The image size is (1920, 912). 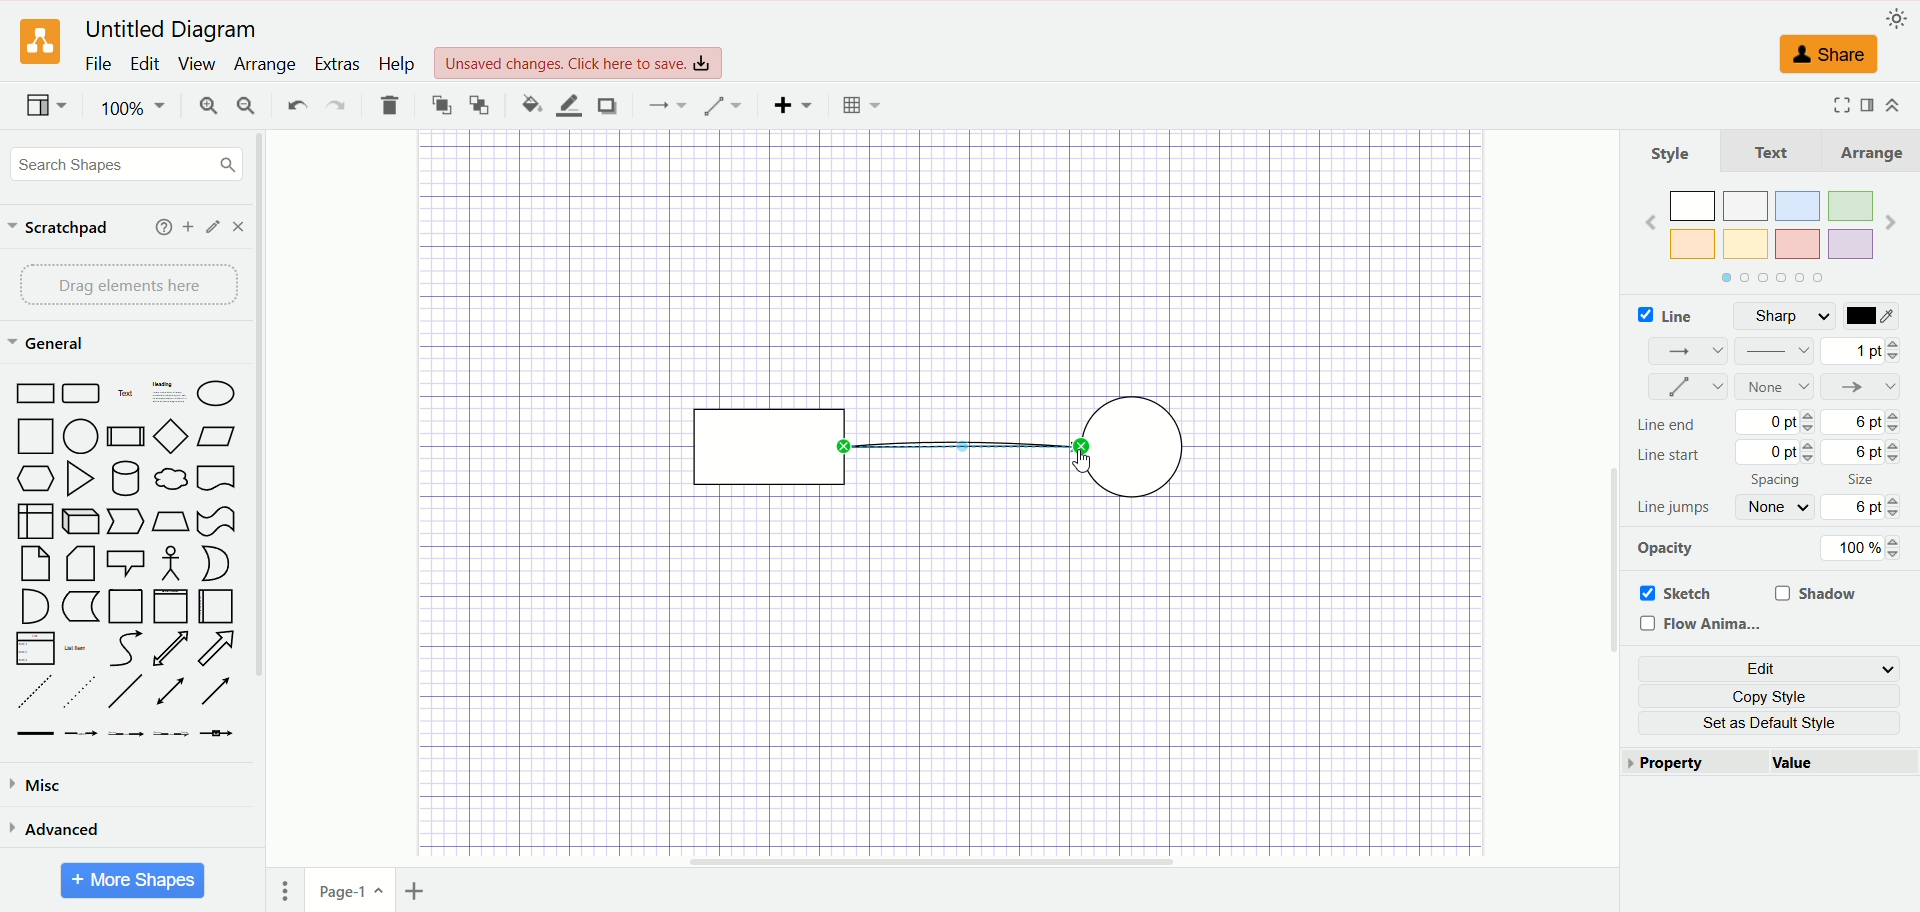 I want to click on Previous, so click(x=1650, y=227).